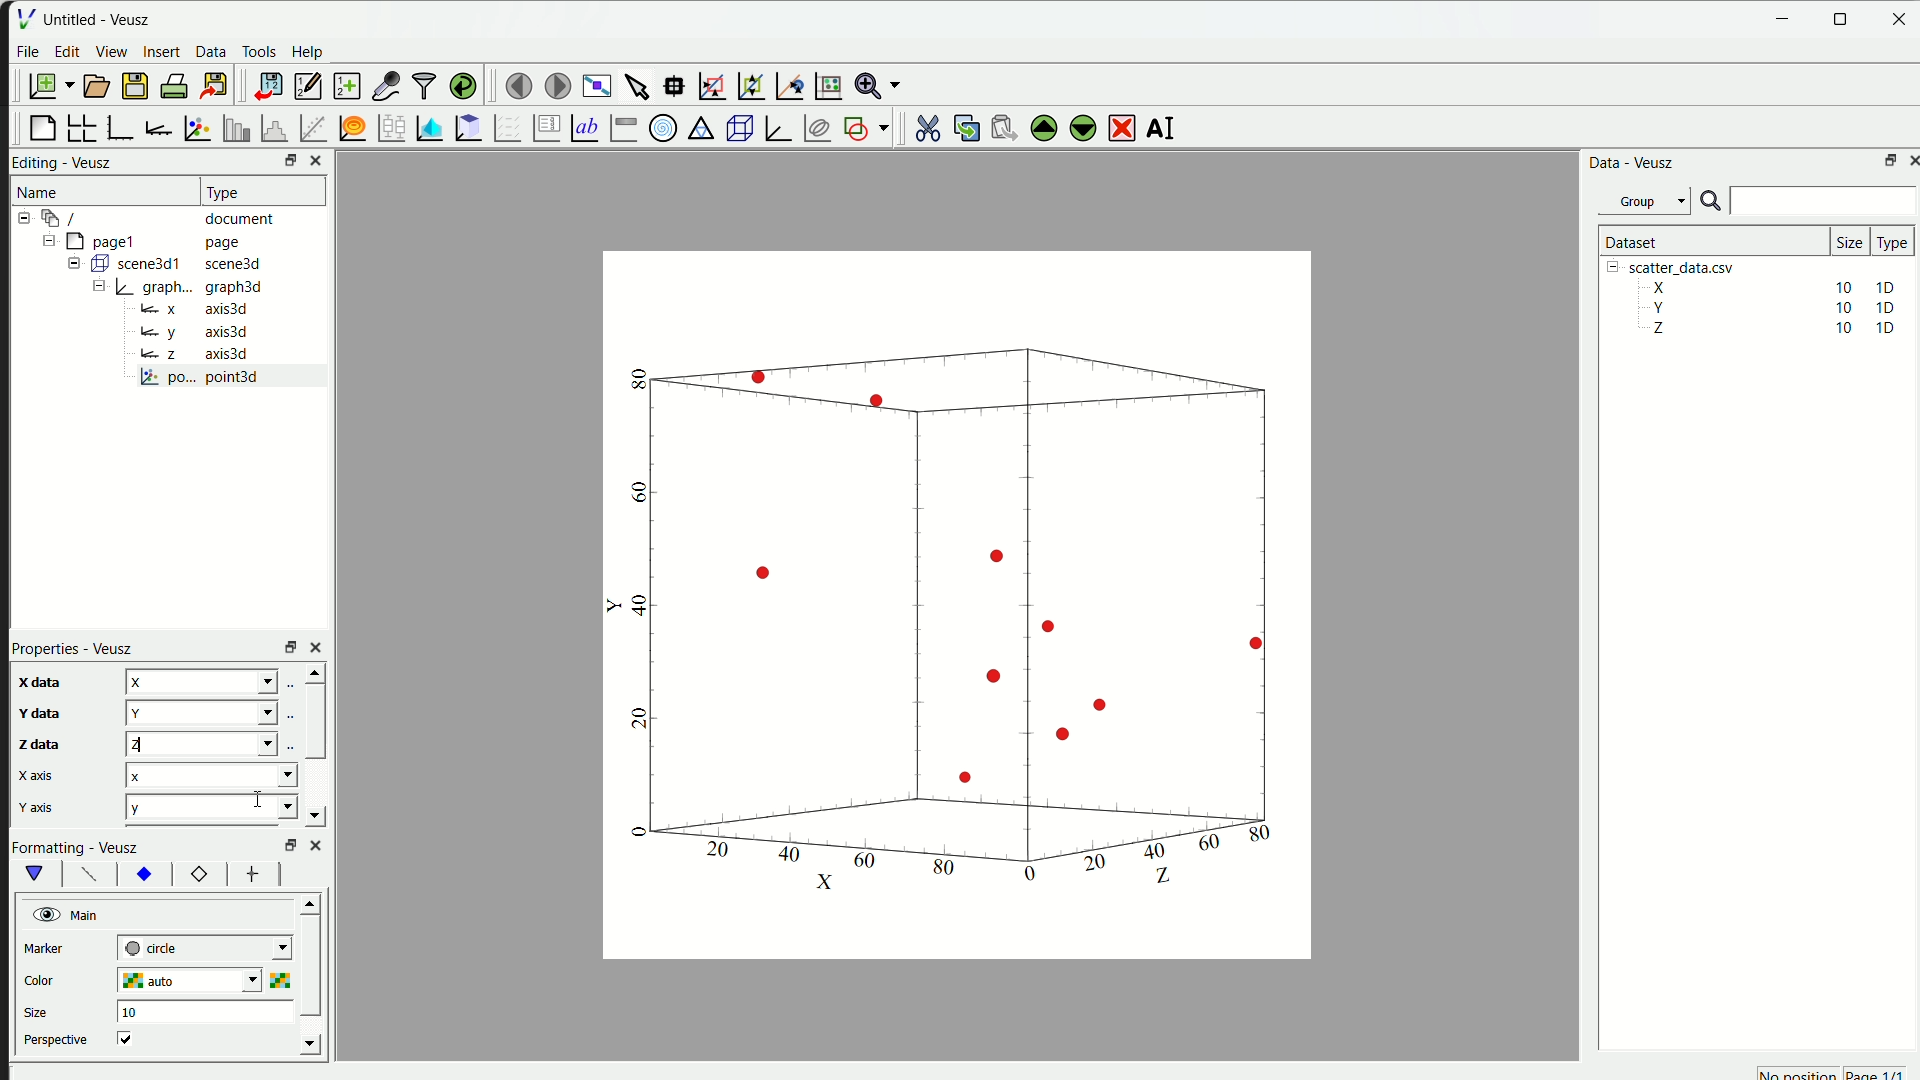 This screenshot has height=1080, width=1920. What do you see at coordinates (954, 608) in the screenshot?
I see `canvas` at bounding box center [954, 608].